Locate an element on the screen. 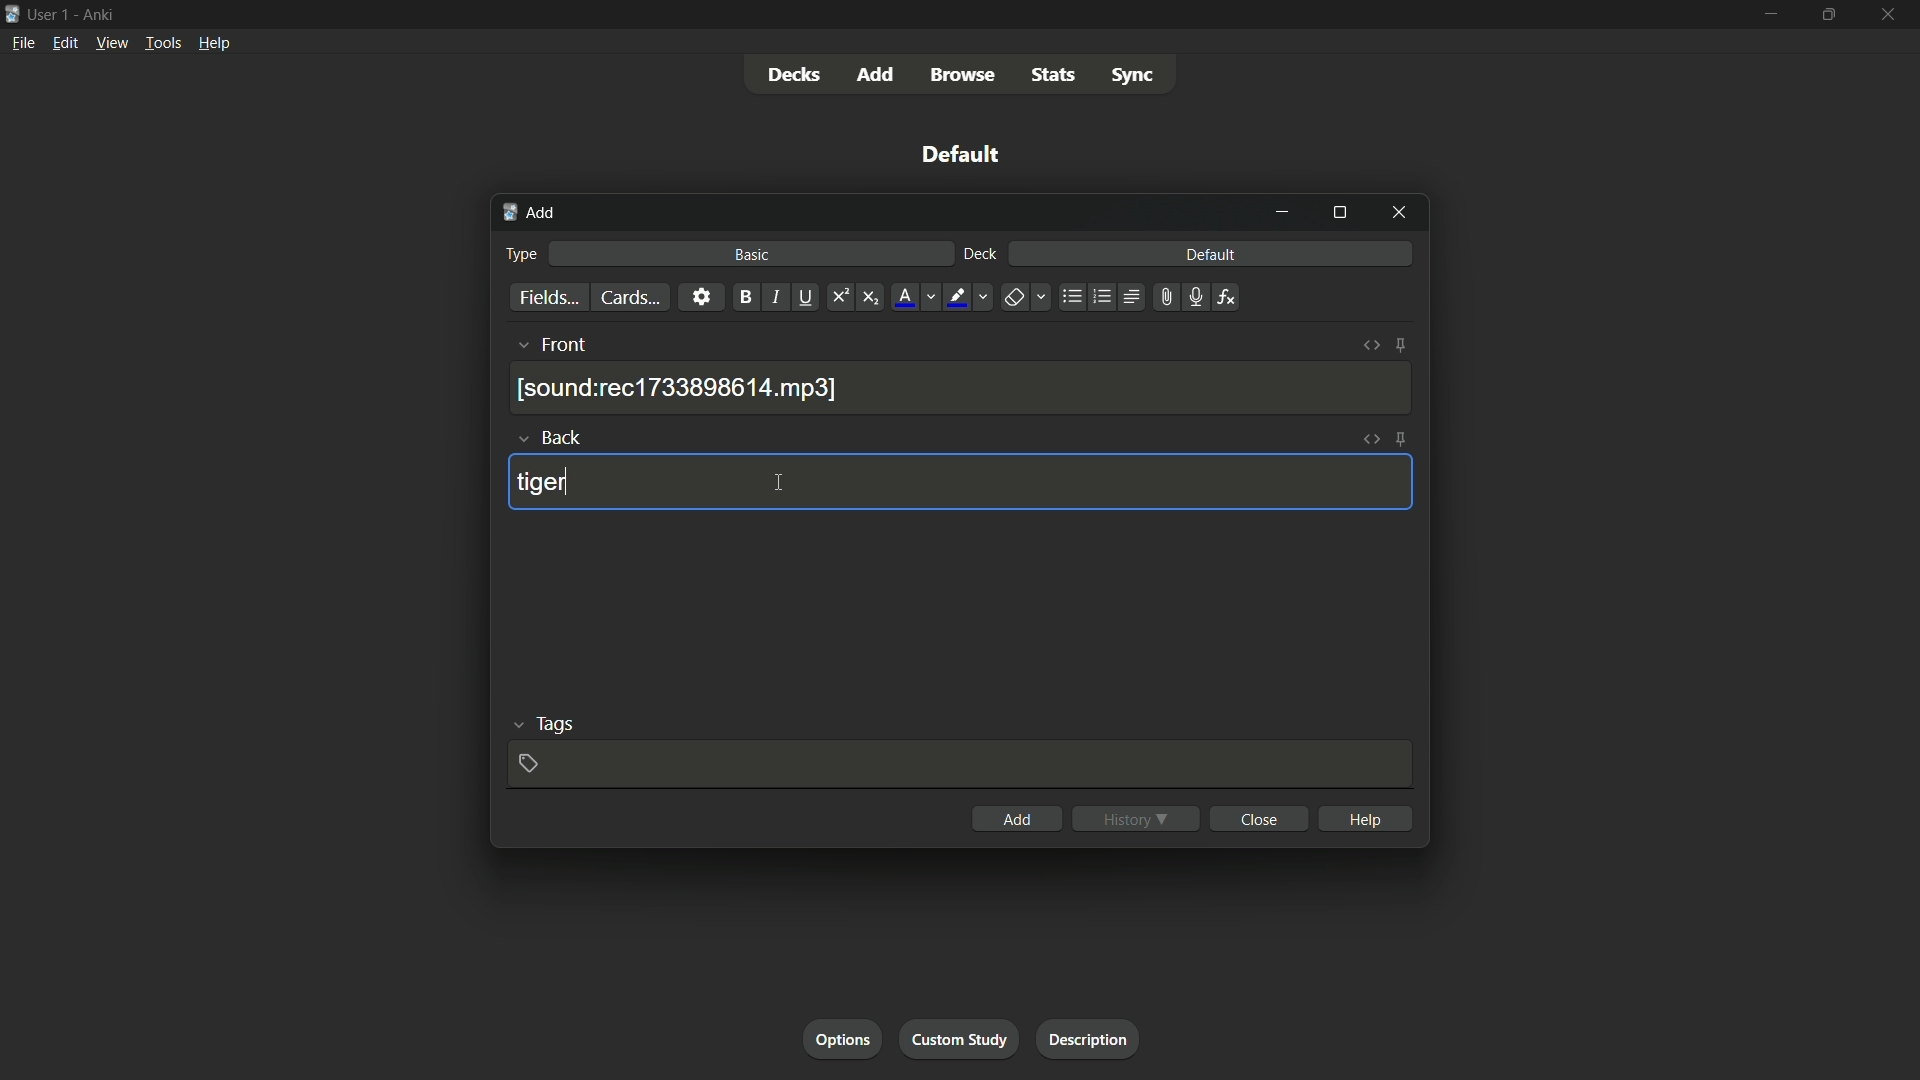  decks is located at coordinates (794, 75).